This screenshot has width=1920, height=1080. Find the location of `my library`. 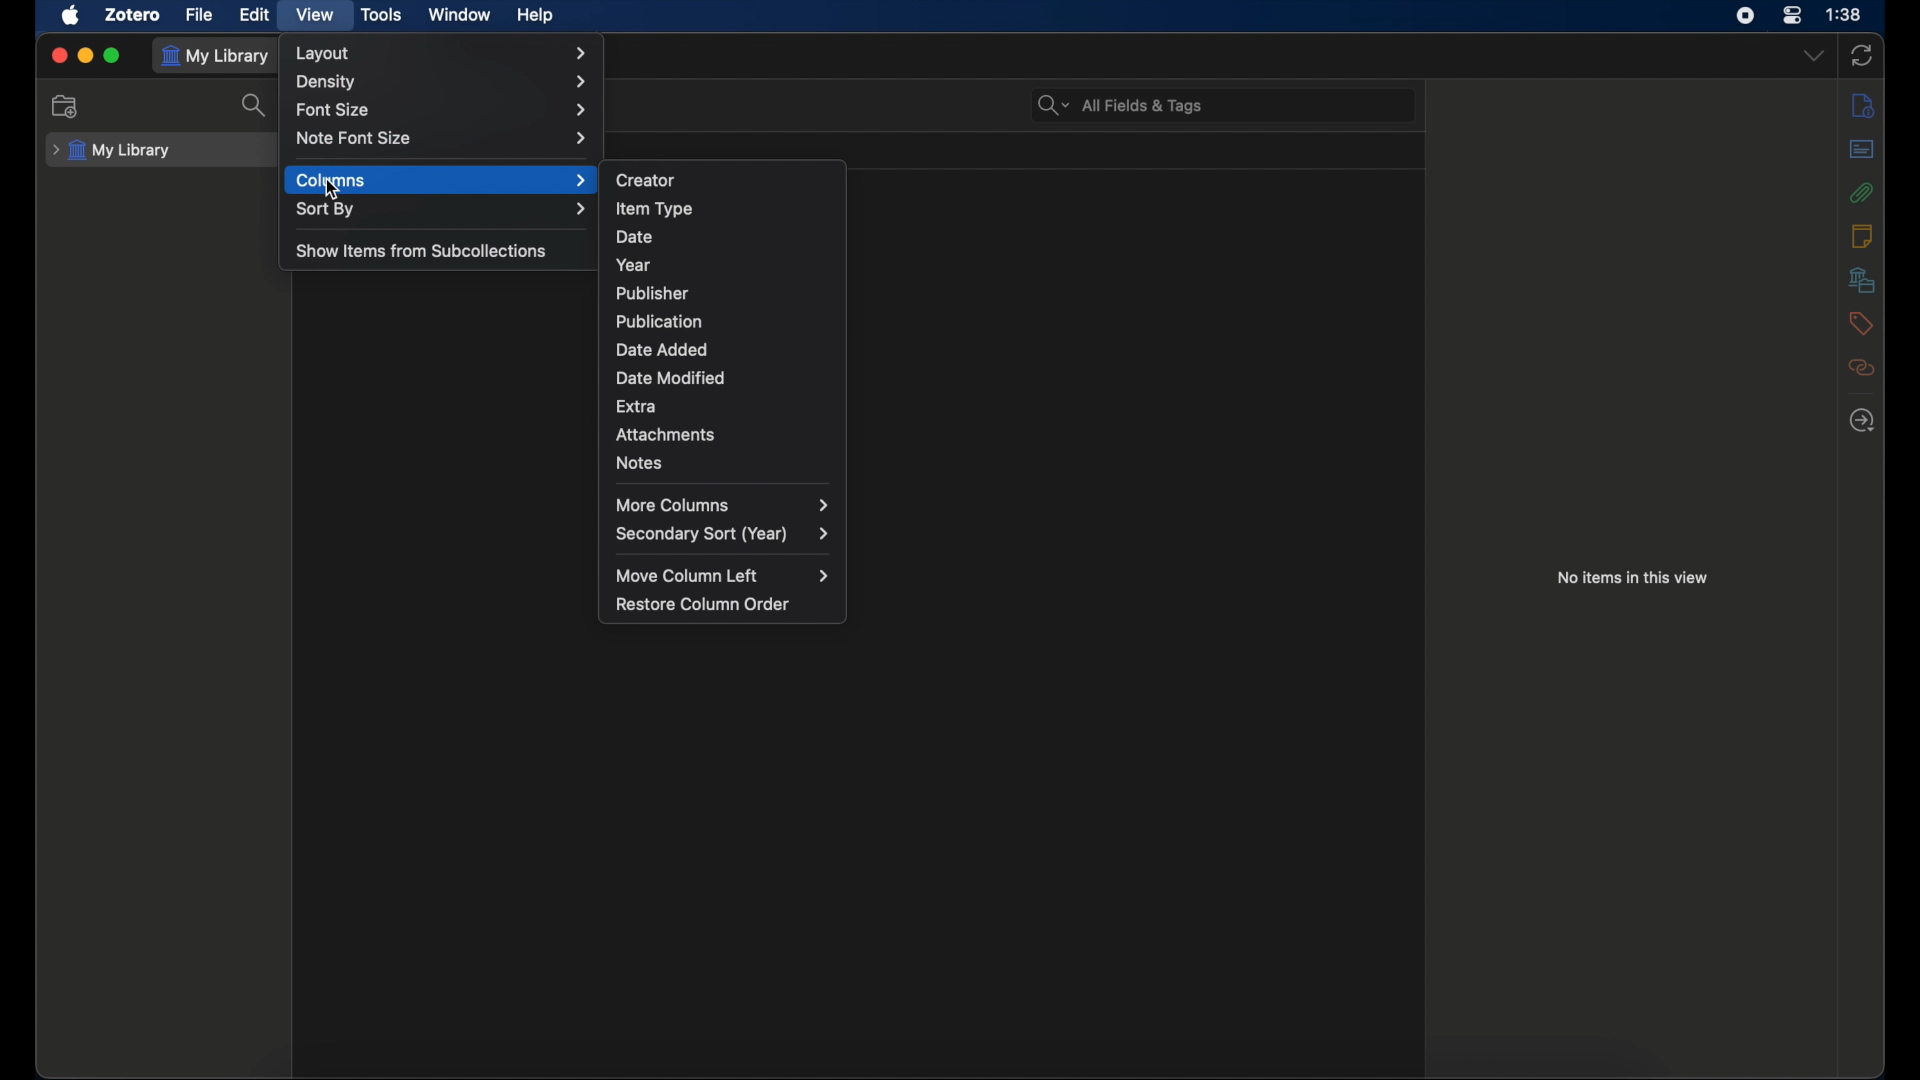

my library is located at coordinates (220, 56).